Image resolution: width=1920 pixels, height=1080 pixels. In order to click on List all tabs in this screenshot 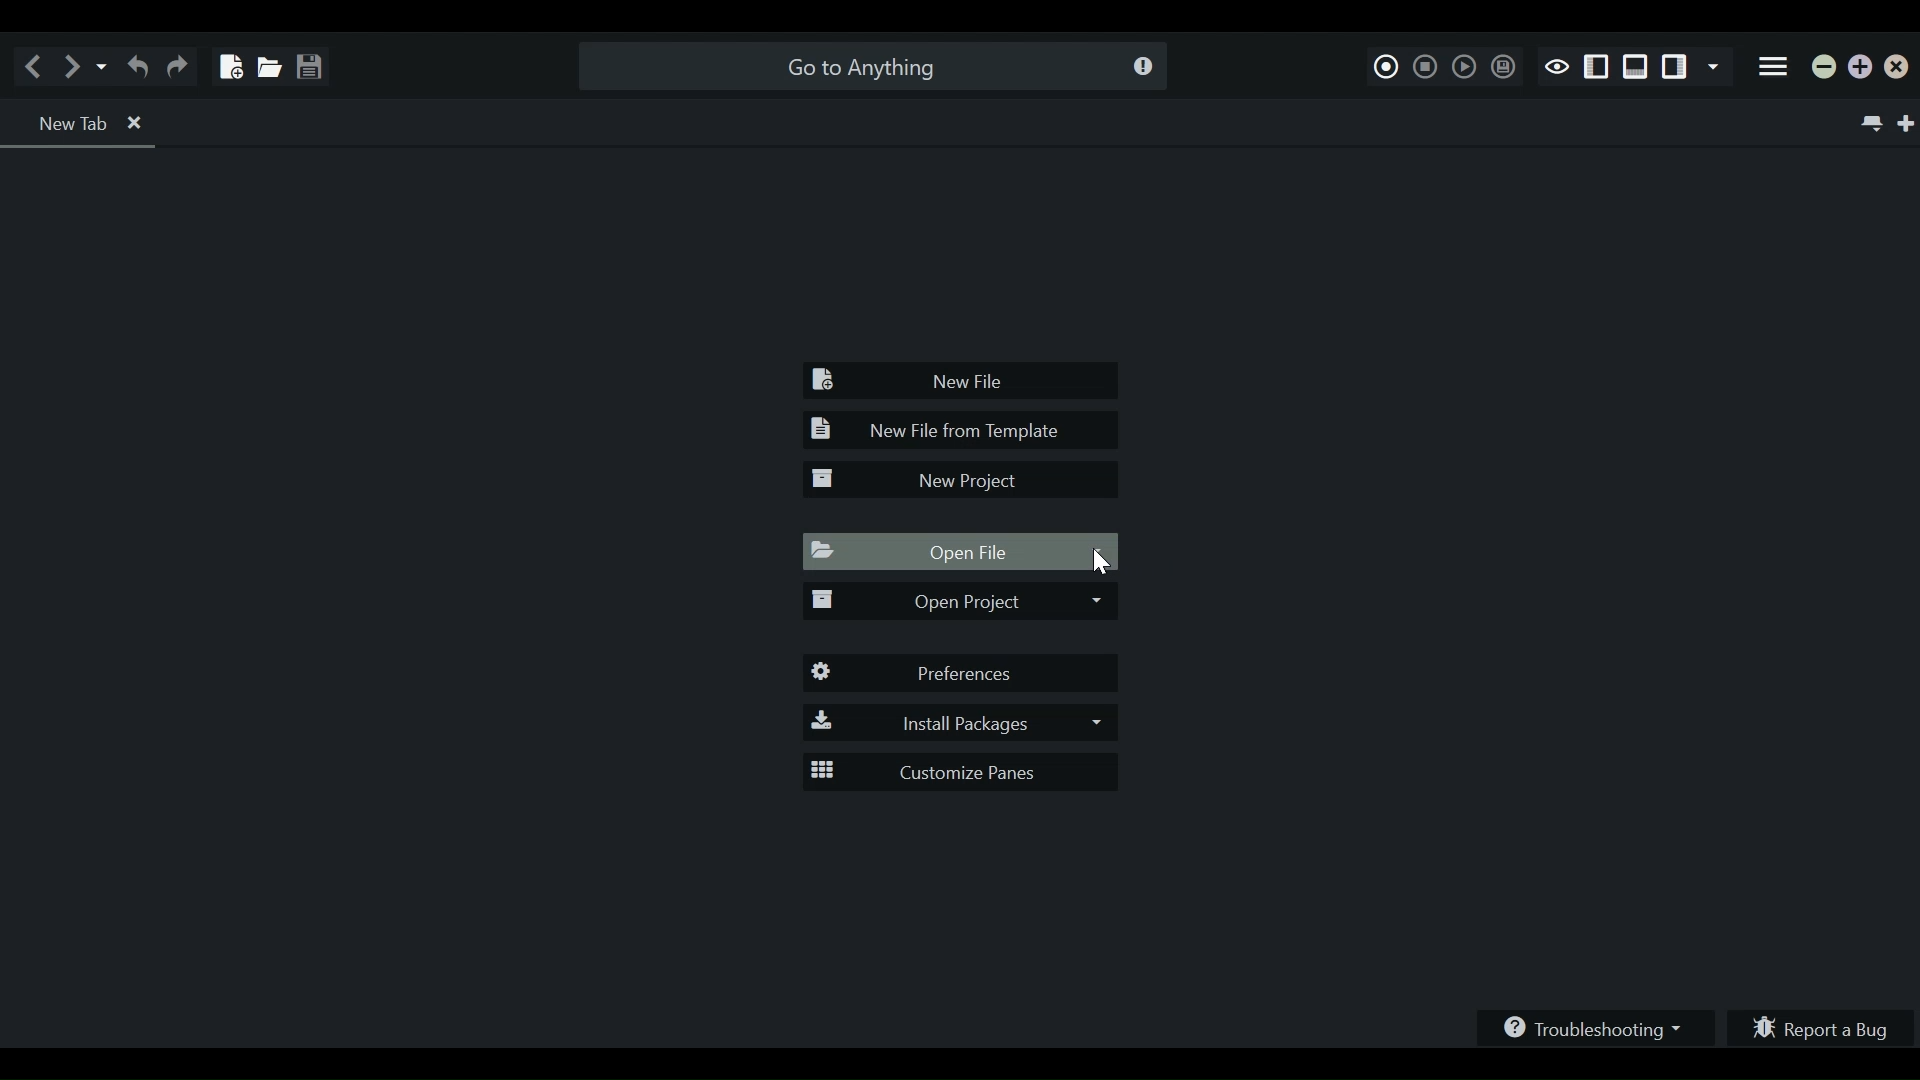, I will do `click(1868, 121)`.